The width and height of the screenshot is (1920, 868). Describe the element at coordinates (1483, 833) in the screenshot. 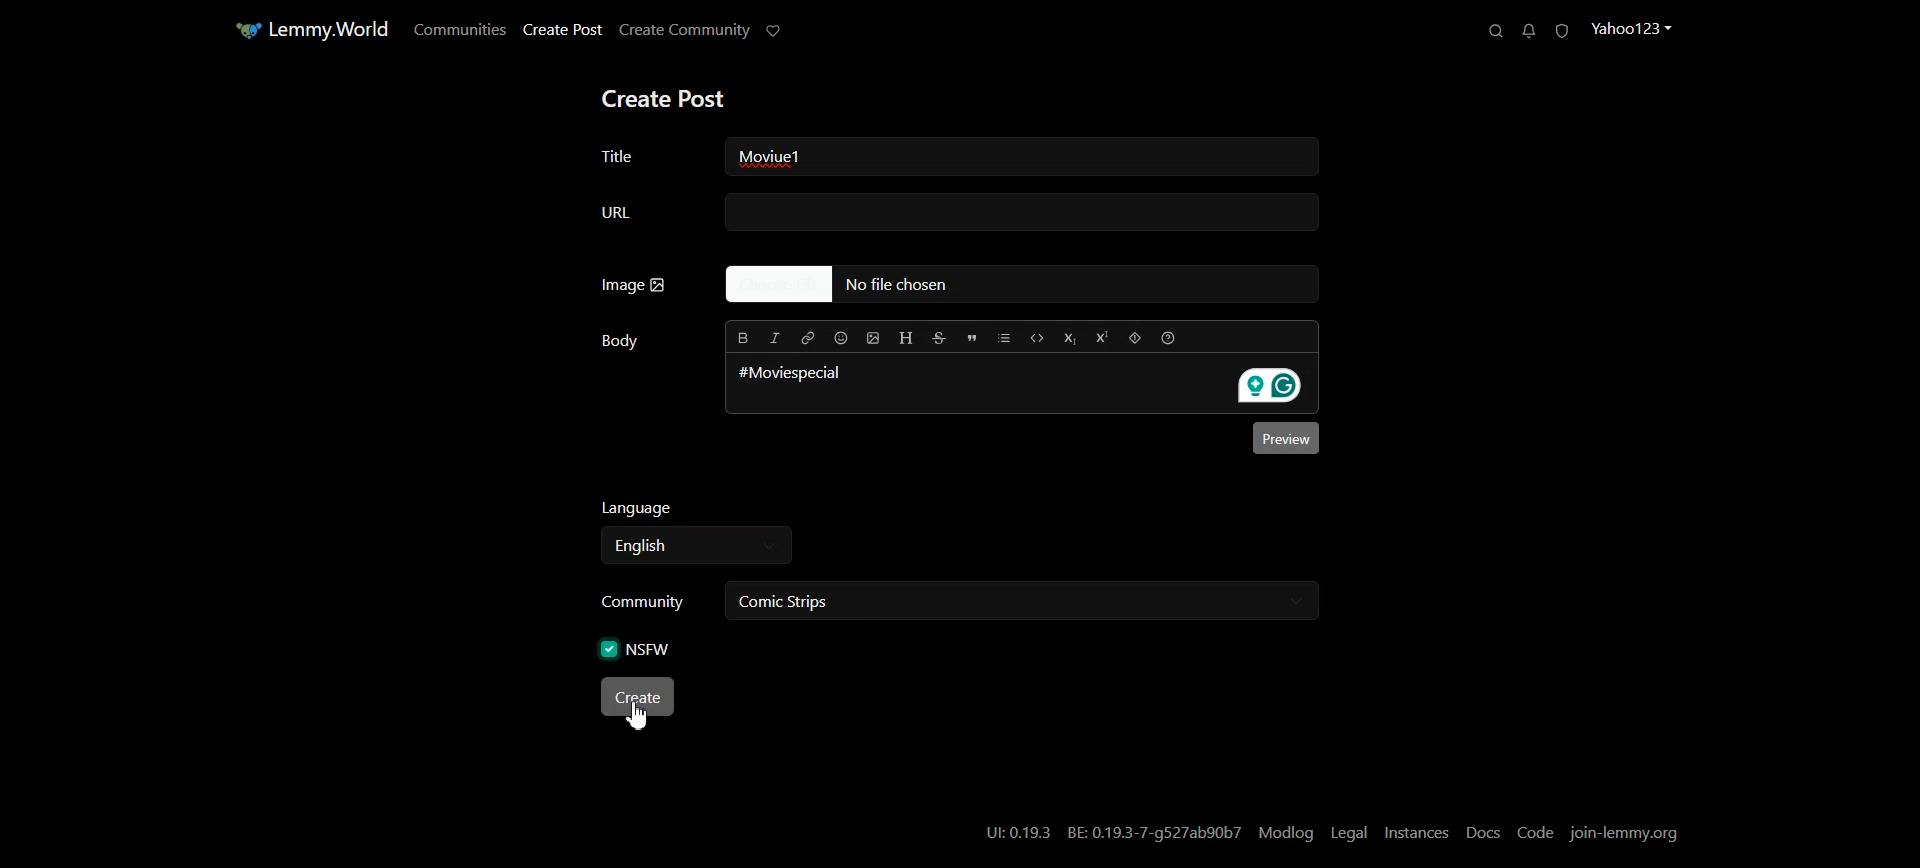

I see `Docs` at that location.